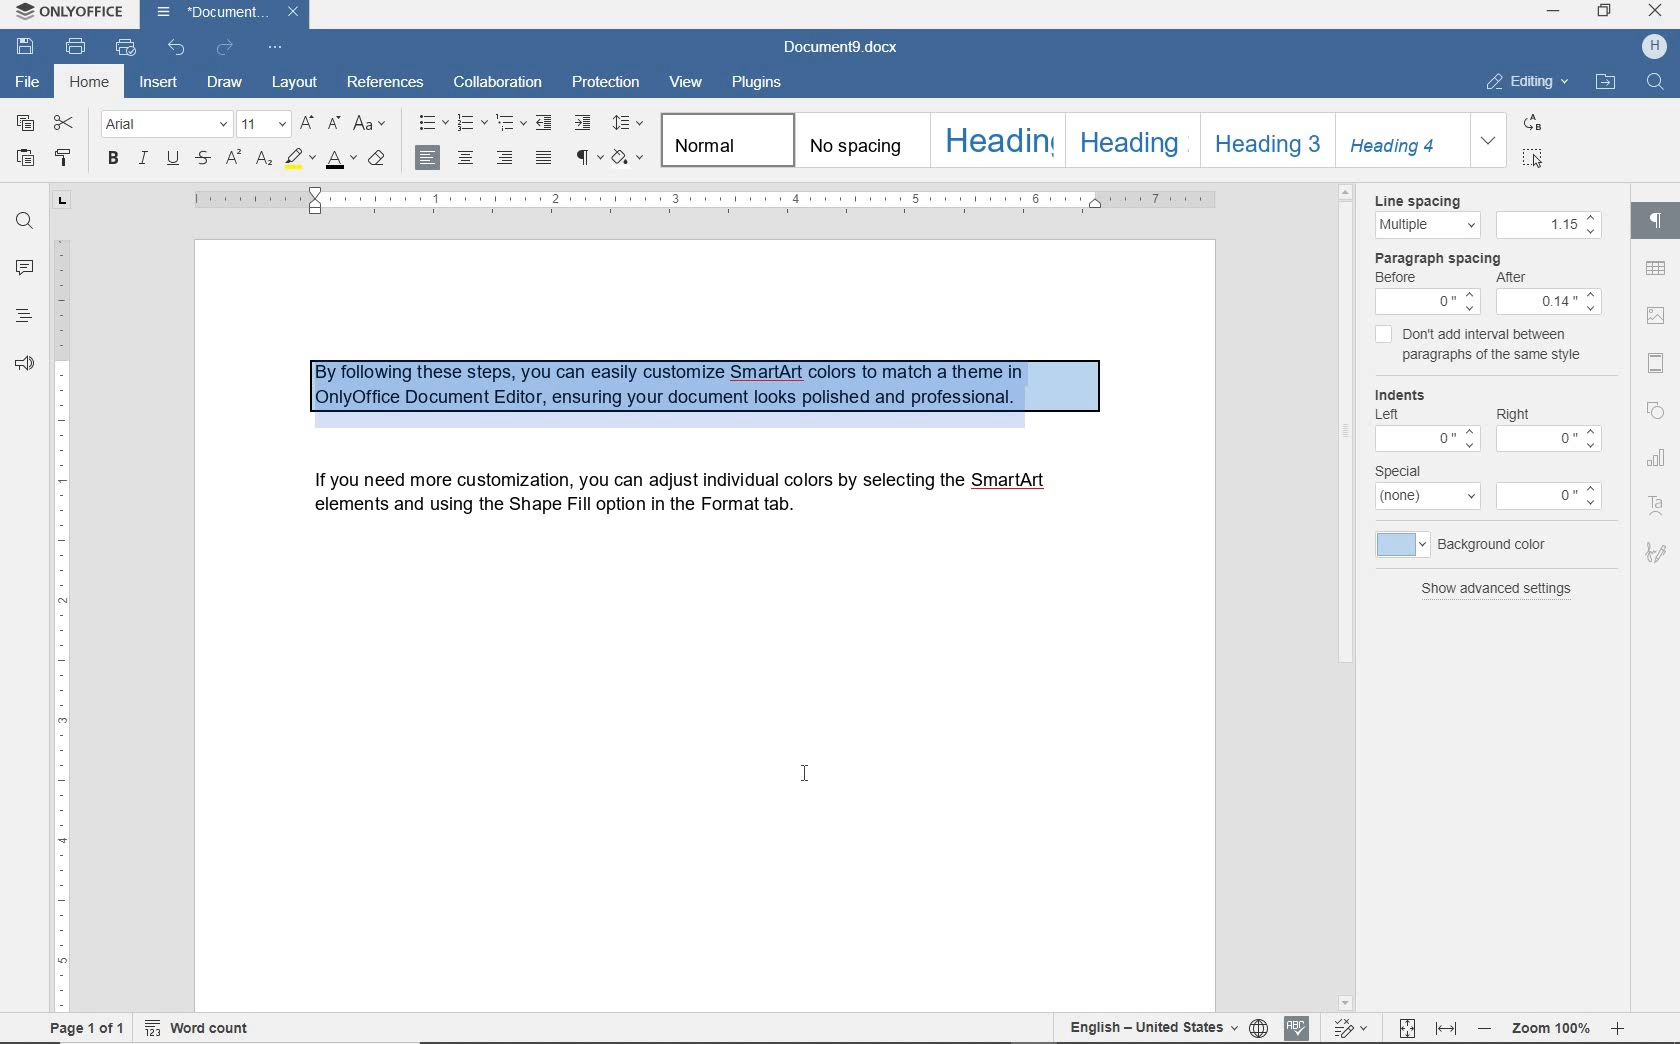 This screenshot has height=1044, width=1680. What do you see at coordinates (112, 157) in the screenshot?
I see `bold` at bounding box center [112, 157].